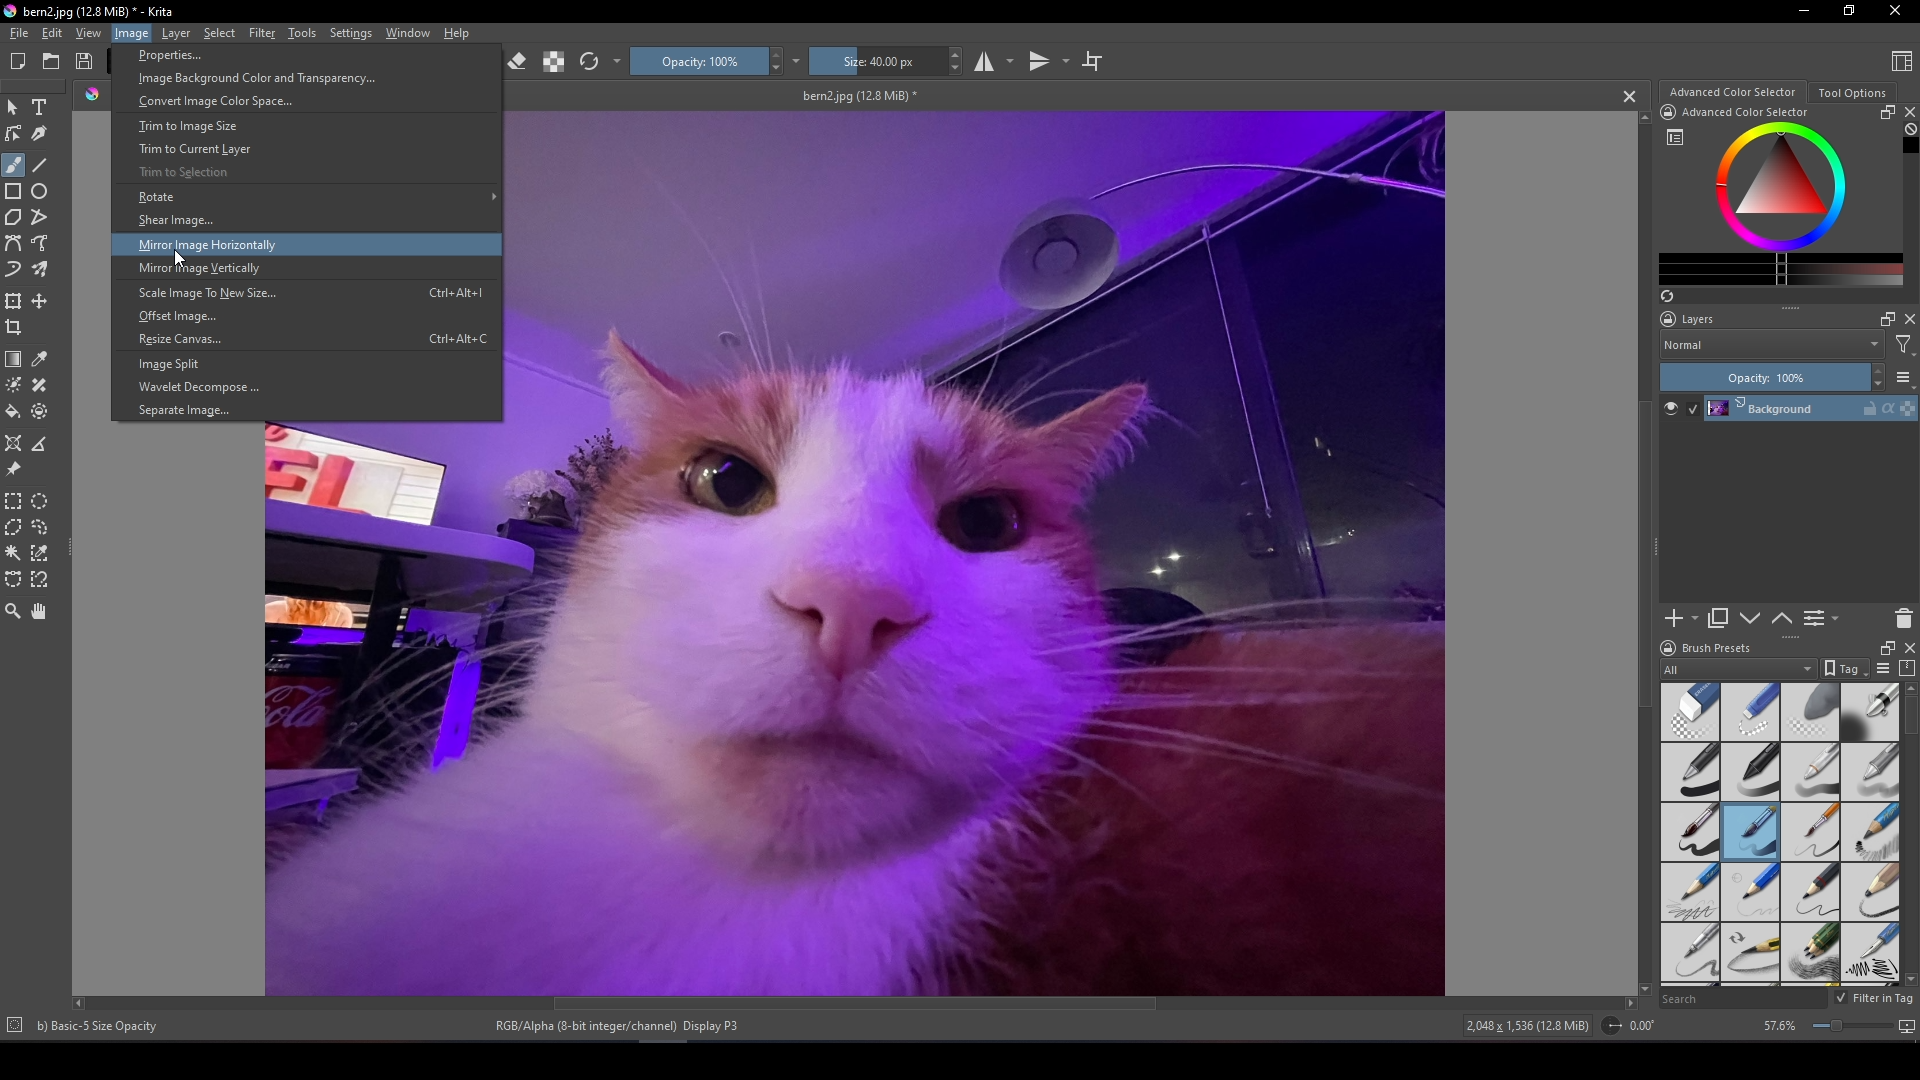 The image size is (1920, 1080). Describe the element at coordinates (19, 34) in the screenshot. I see `File` at that location.